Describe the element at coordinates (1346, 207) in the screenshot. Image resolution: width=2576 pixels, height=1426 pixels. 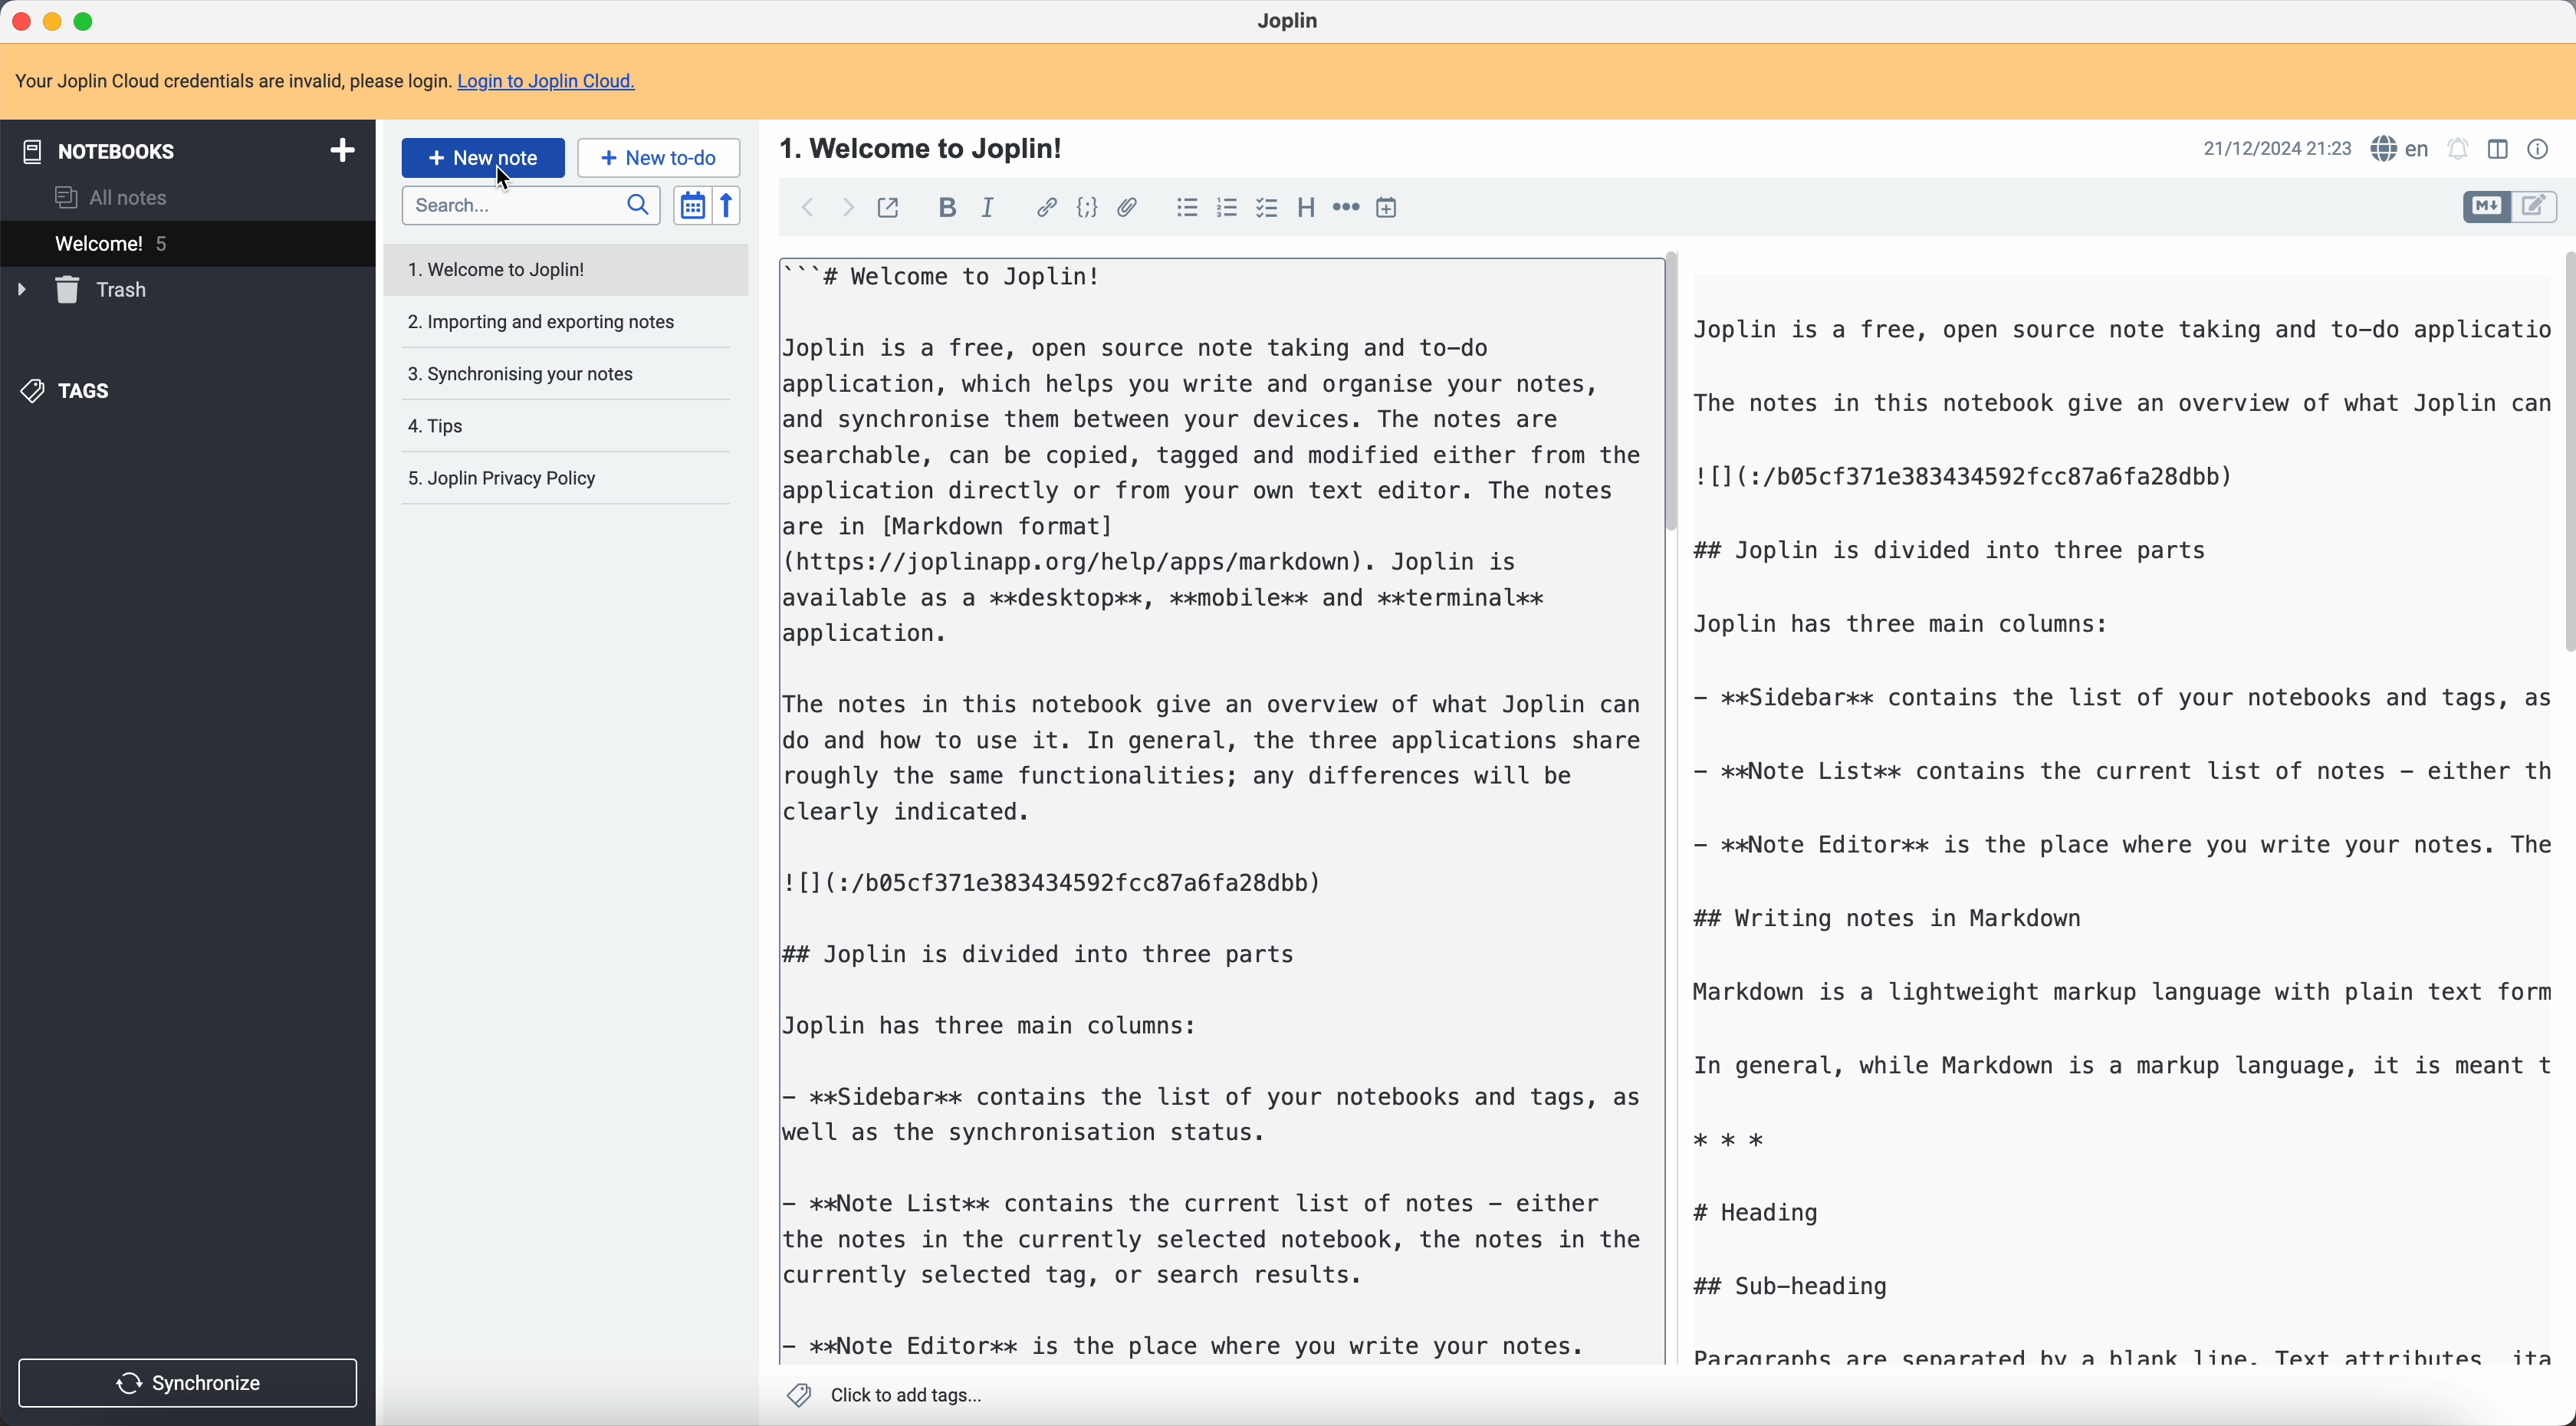
I see `horizontal rule` at that location.